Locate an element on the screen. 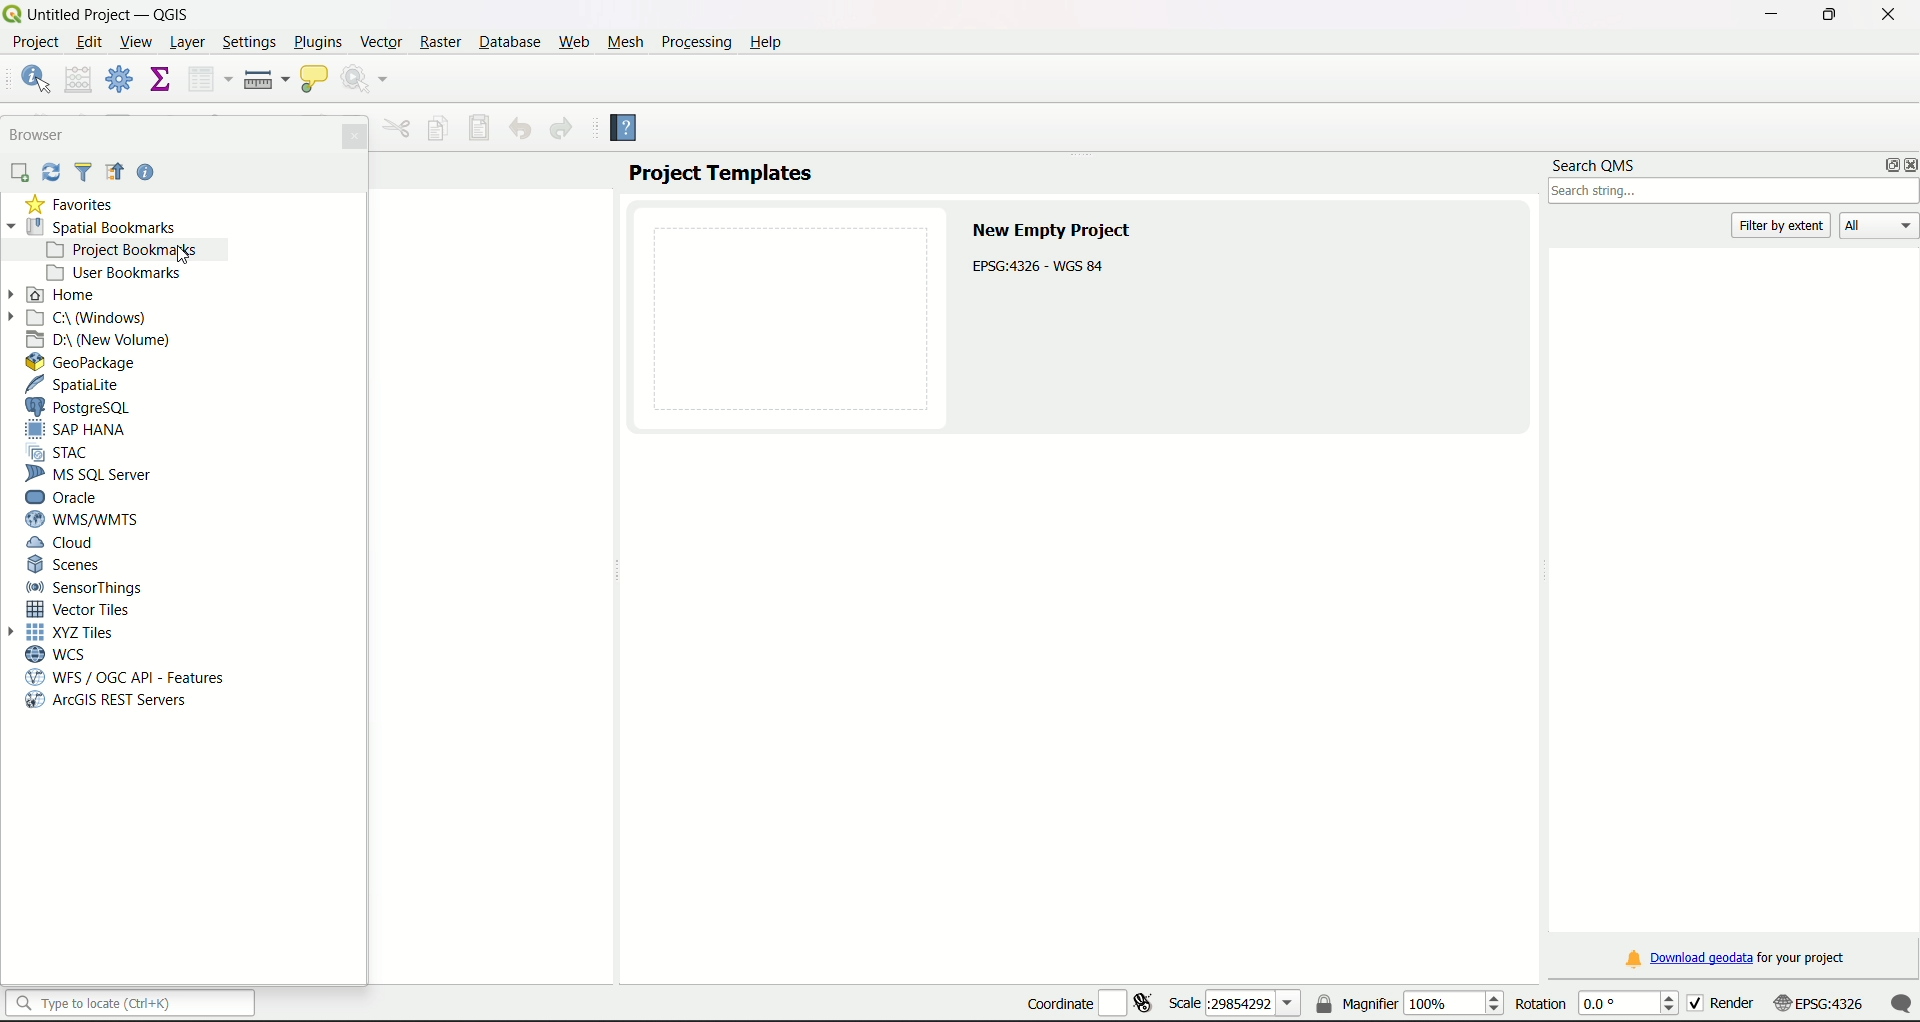 The image size is (1920, 1022). download link is located at coordinates (1735, 958).